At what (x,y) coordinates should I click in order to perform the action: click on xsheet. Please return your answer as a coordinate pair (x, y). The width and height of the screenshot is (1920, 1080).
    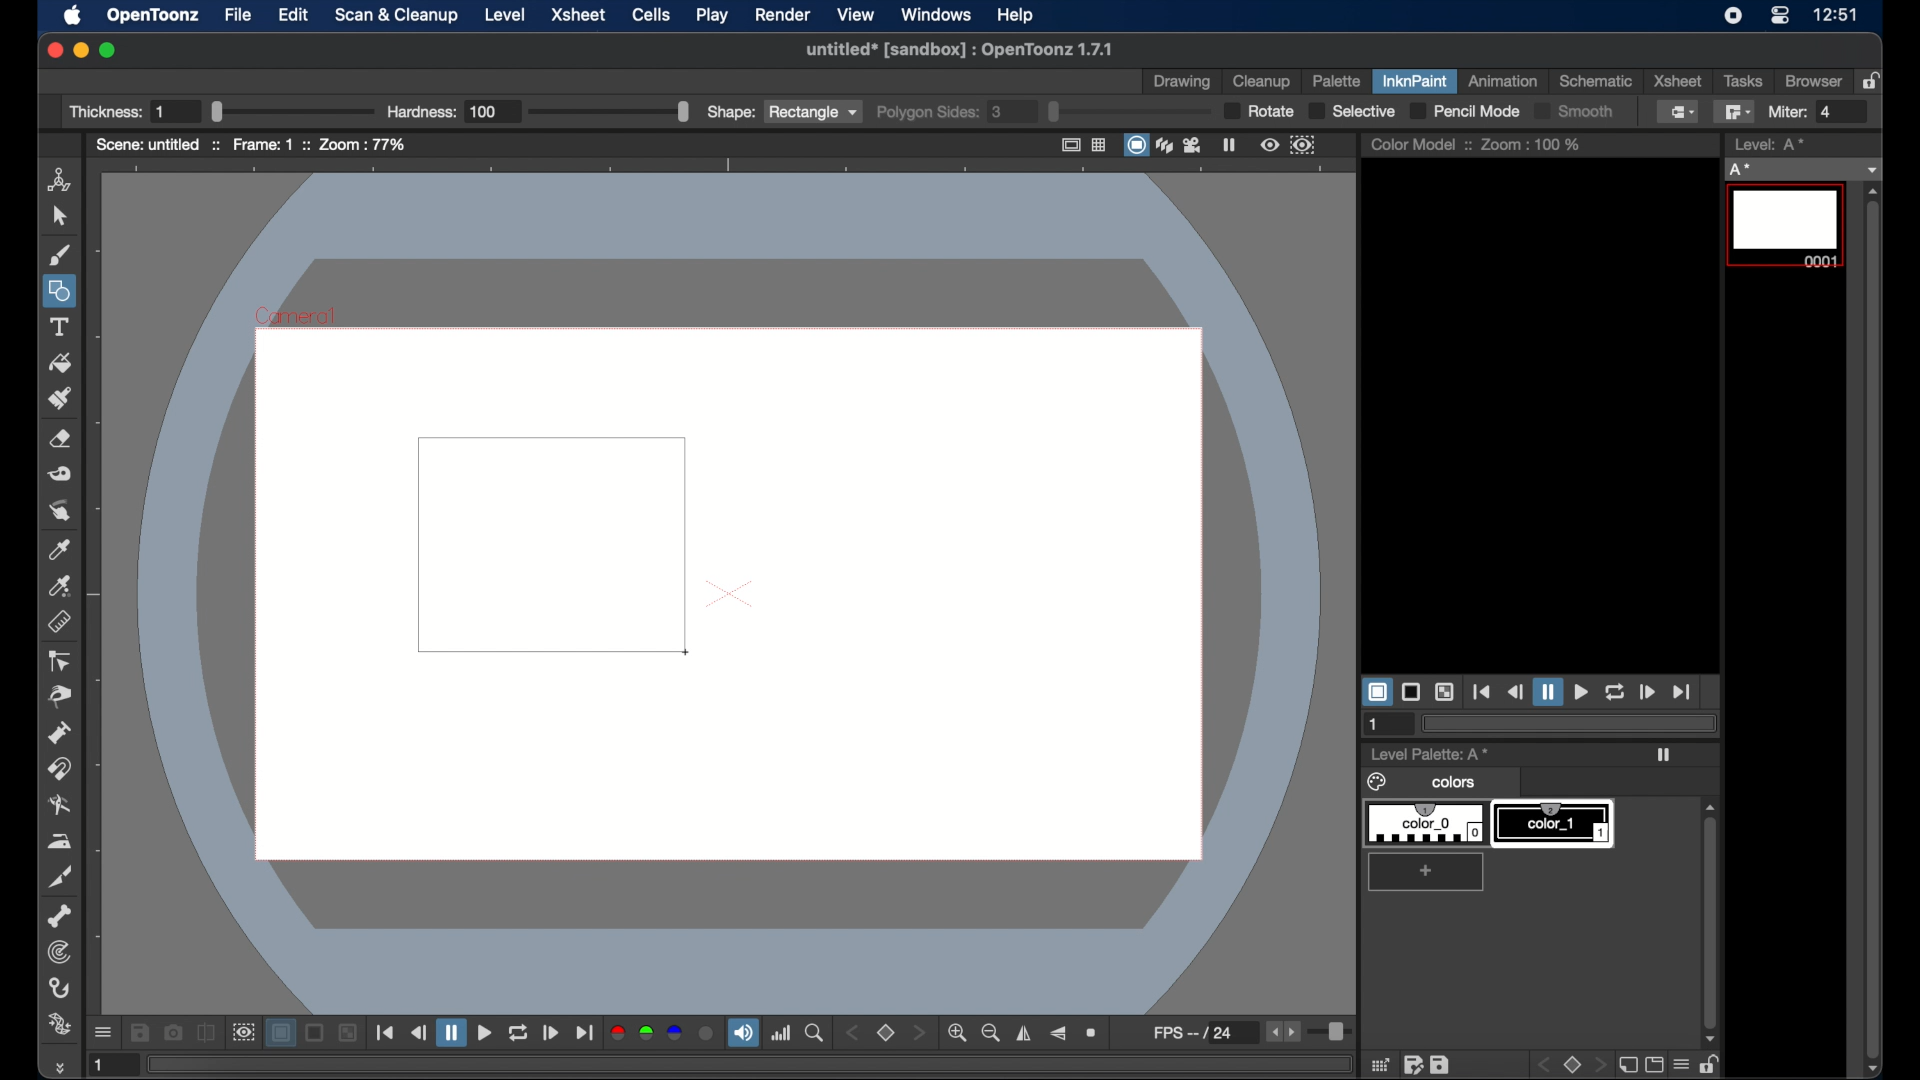
    Looking at the image, I should click on (581, 16).